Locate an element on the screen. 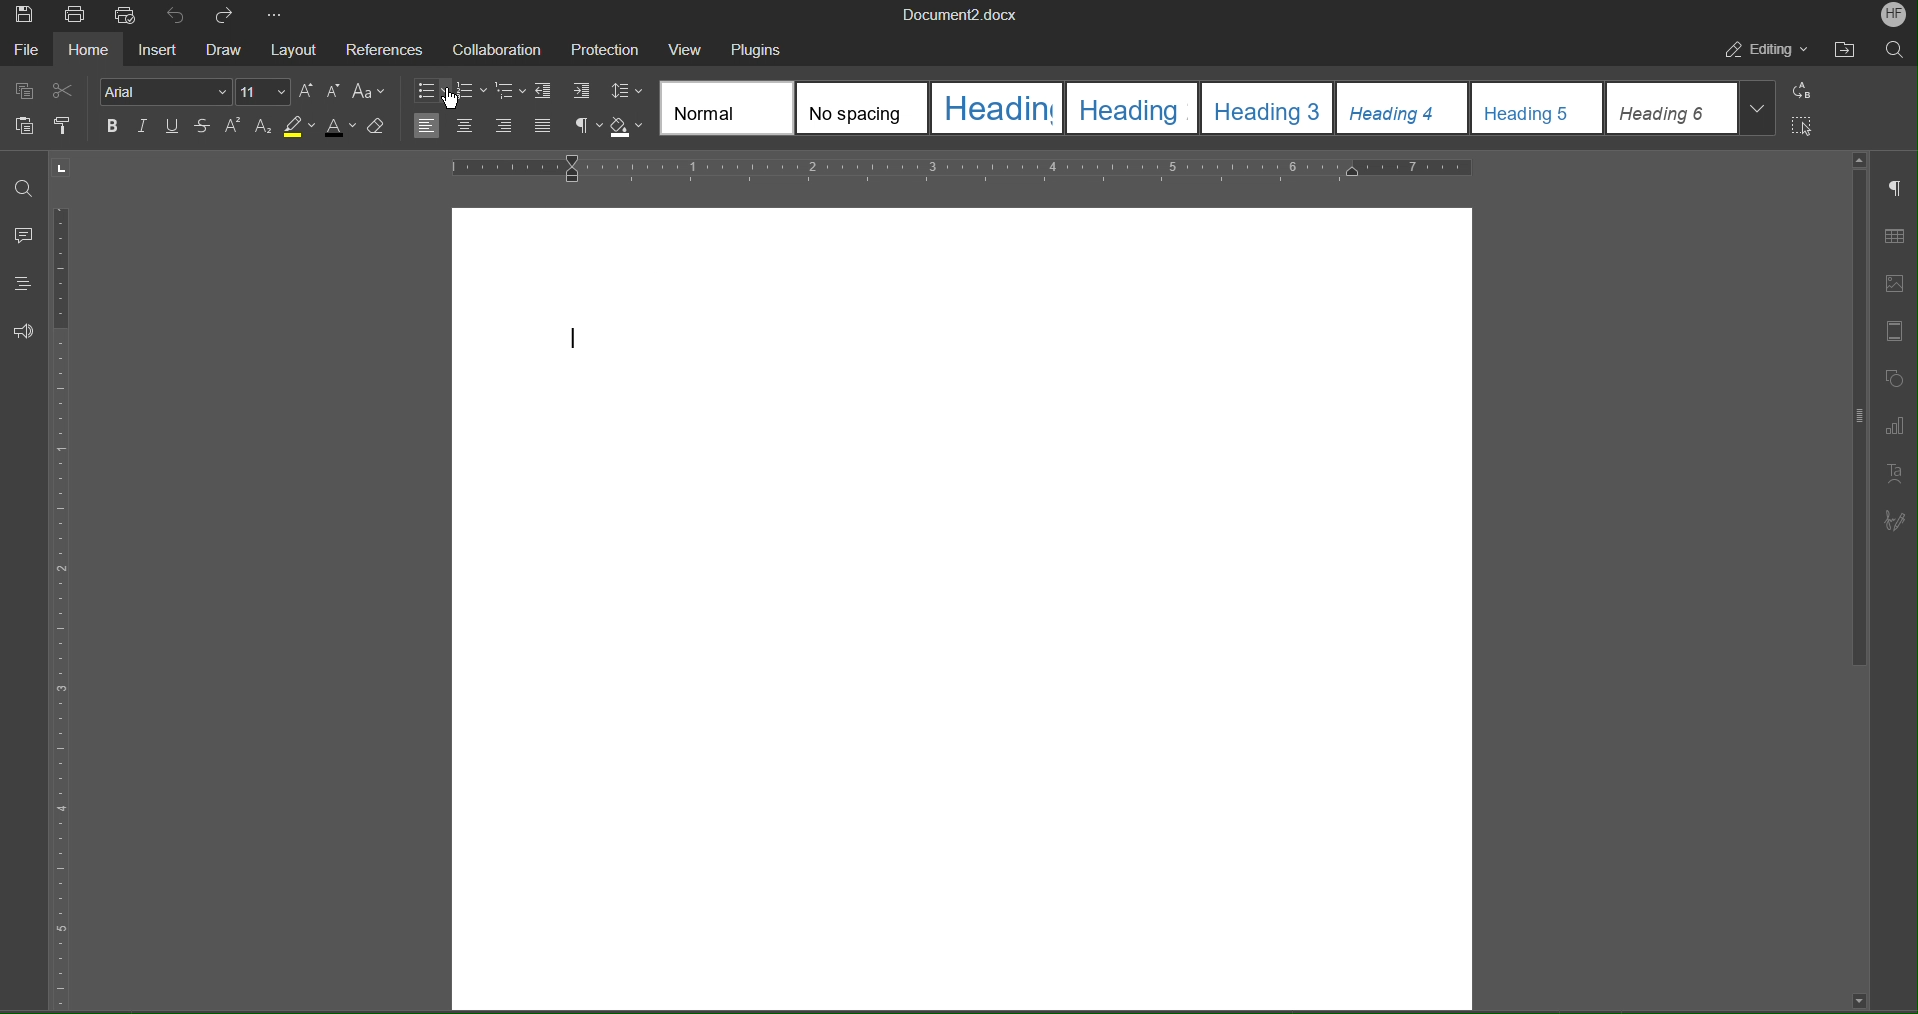 This screenshot has width=1918, height=1014. Superscript is located at coordinates (237, 126).